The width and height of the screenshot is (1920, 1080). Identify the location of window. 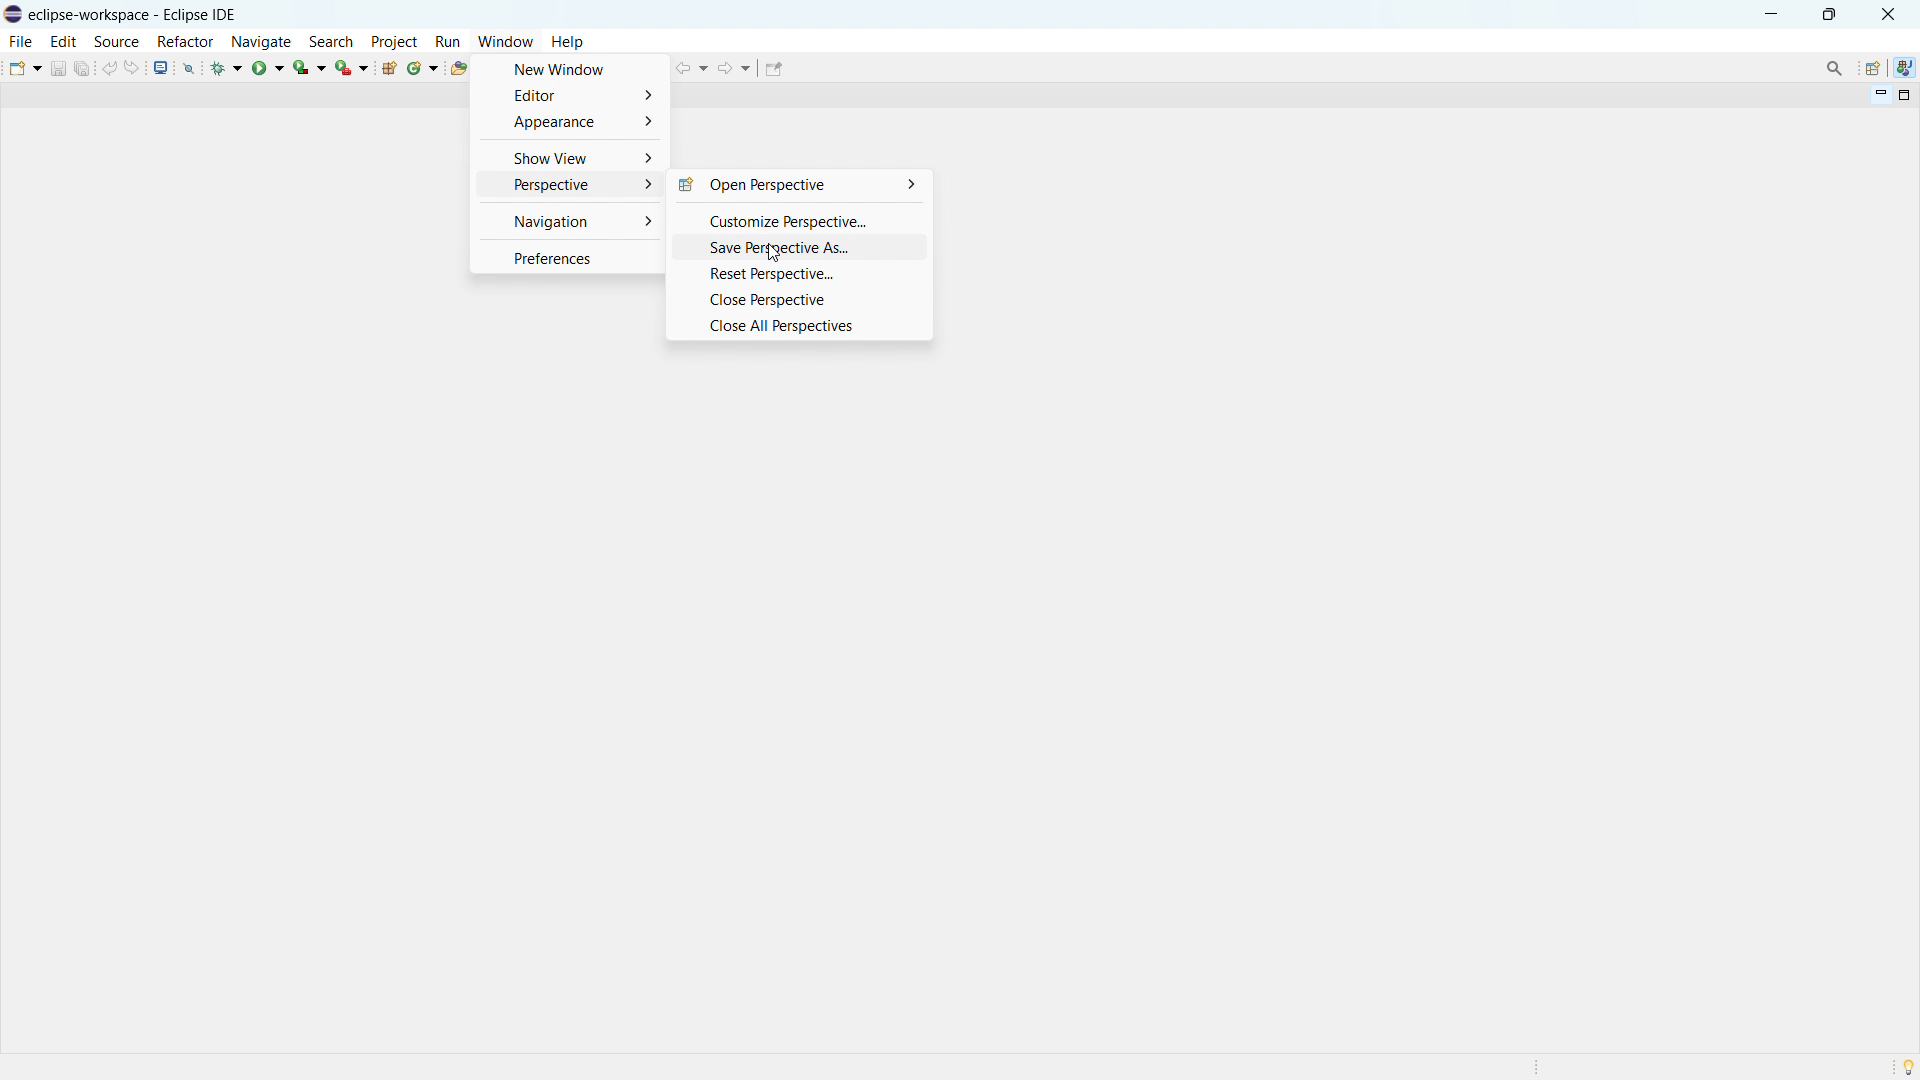
(505, 41).